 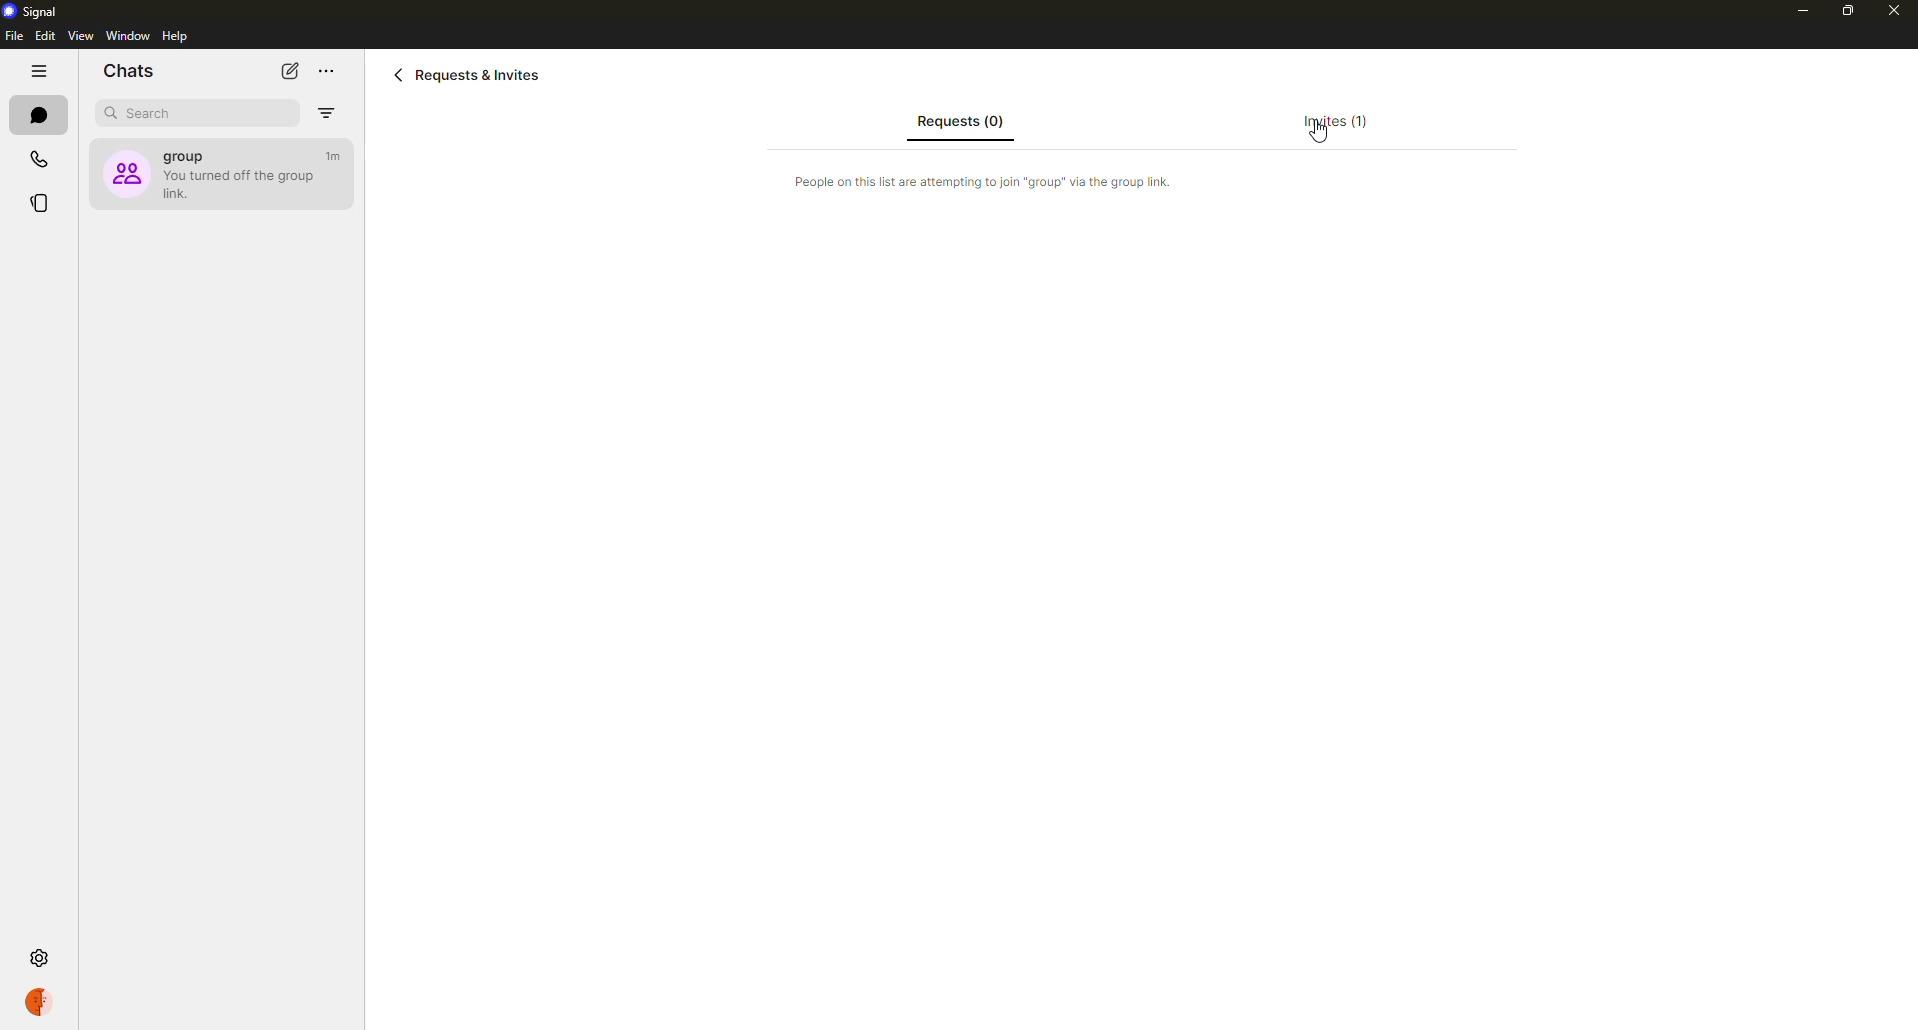 What do you see at coordinates (1319, 136) in the screenshot?
I see `cursor` at bounding box center [1319, 136].